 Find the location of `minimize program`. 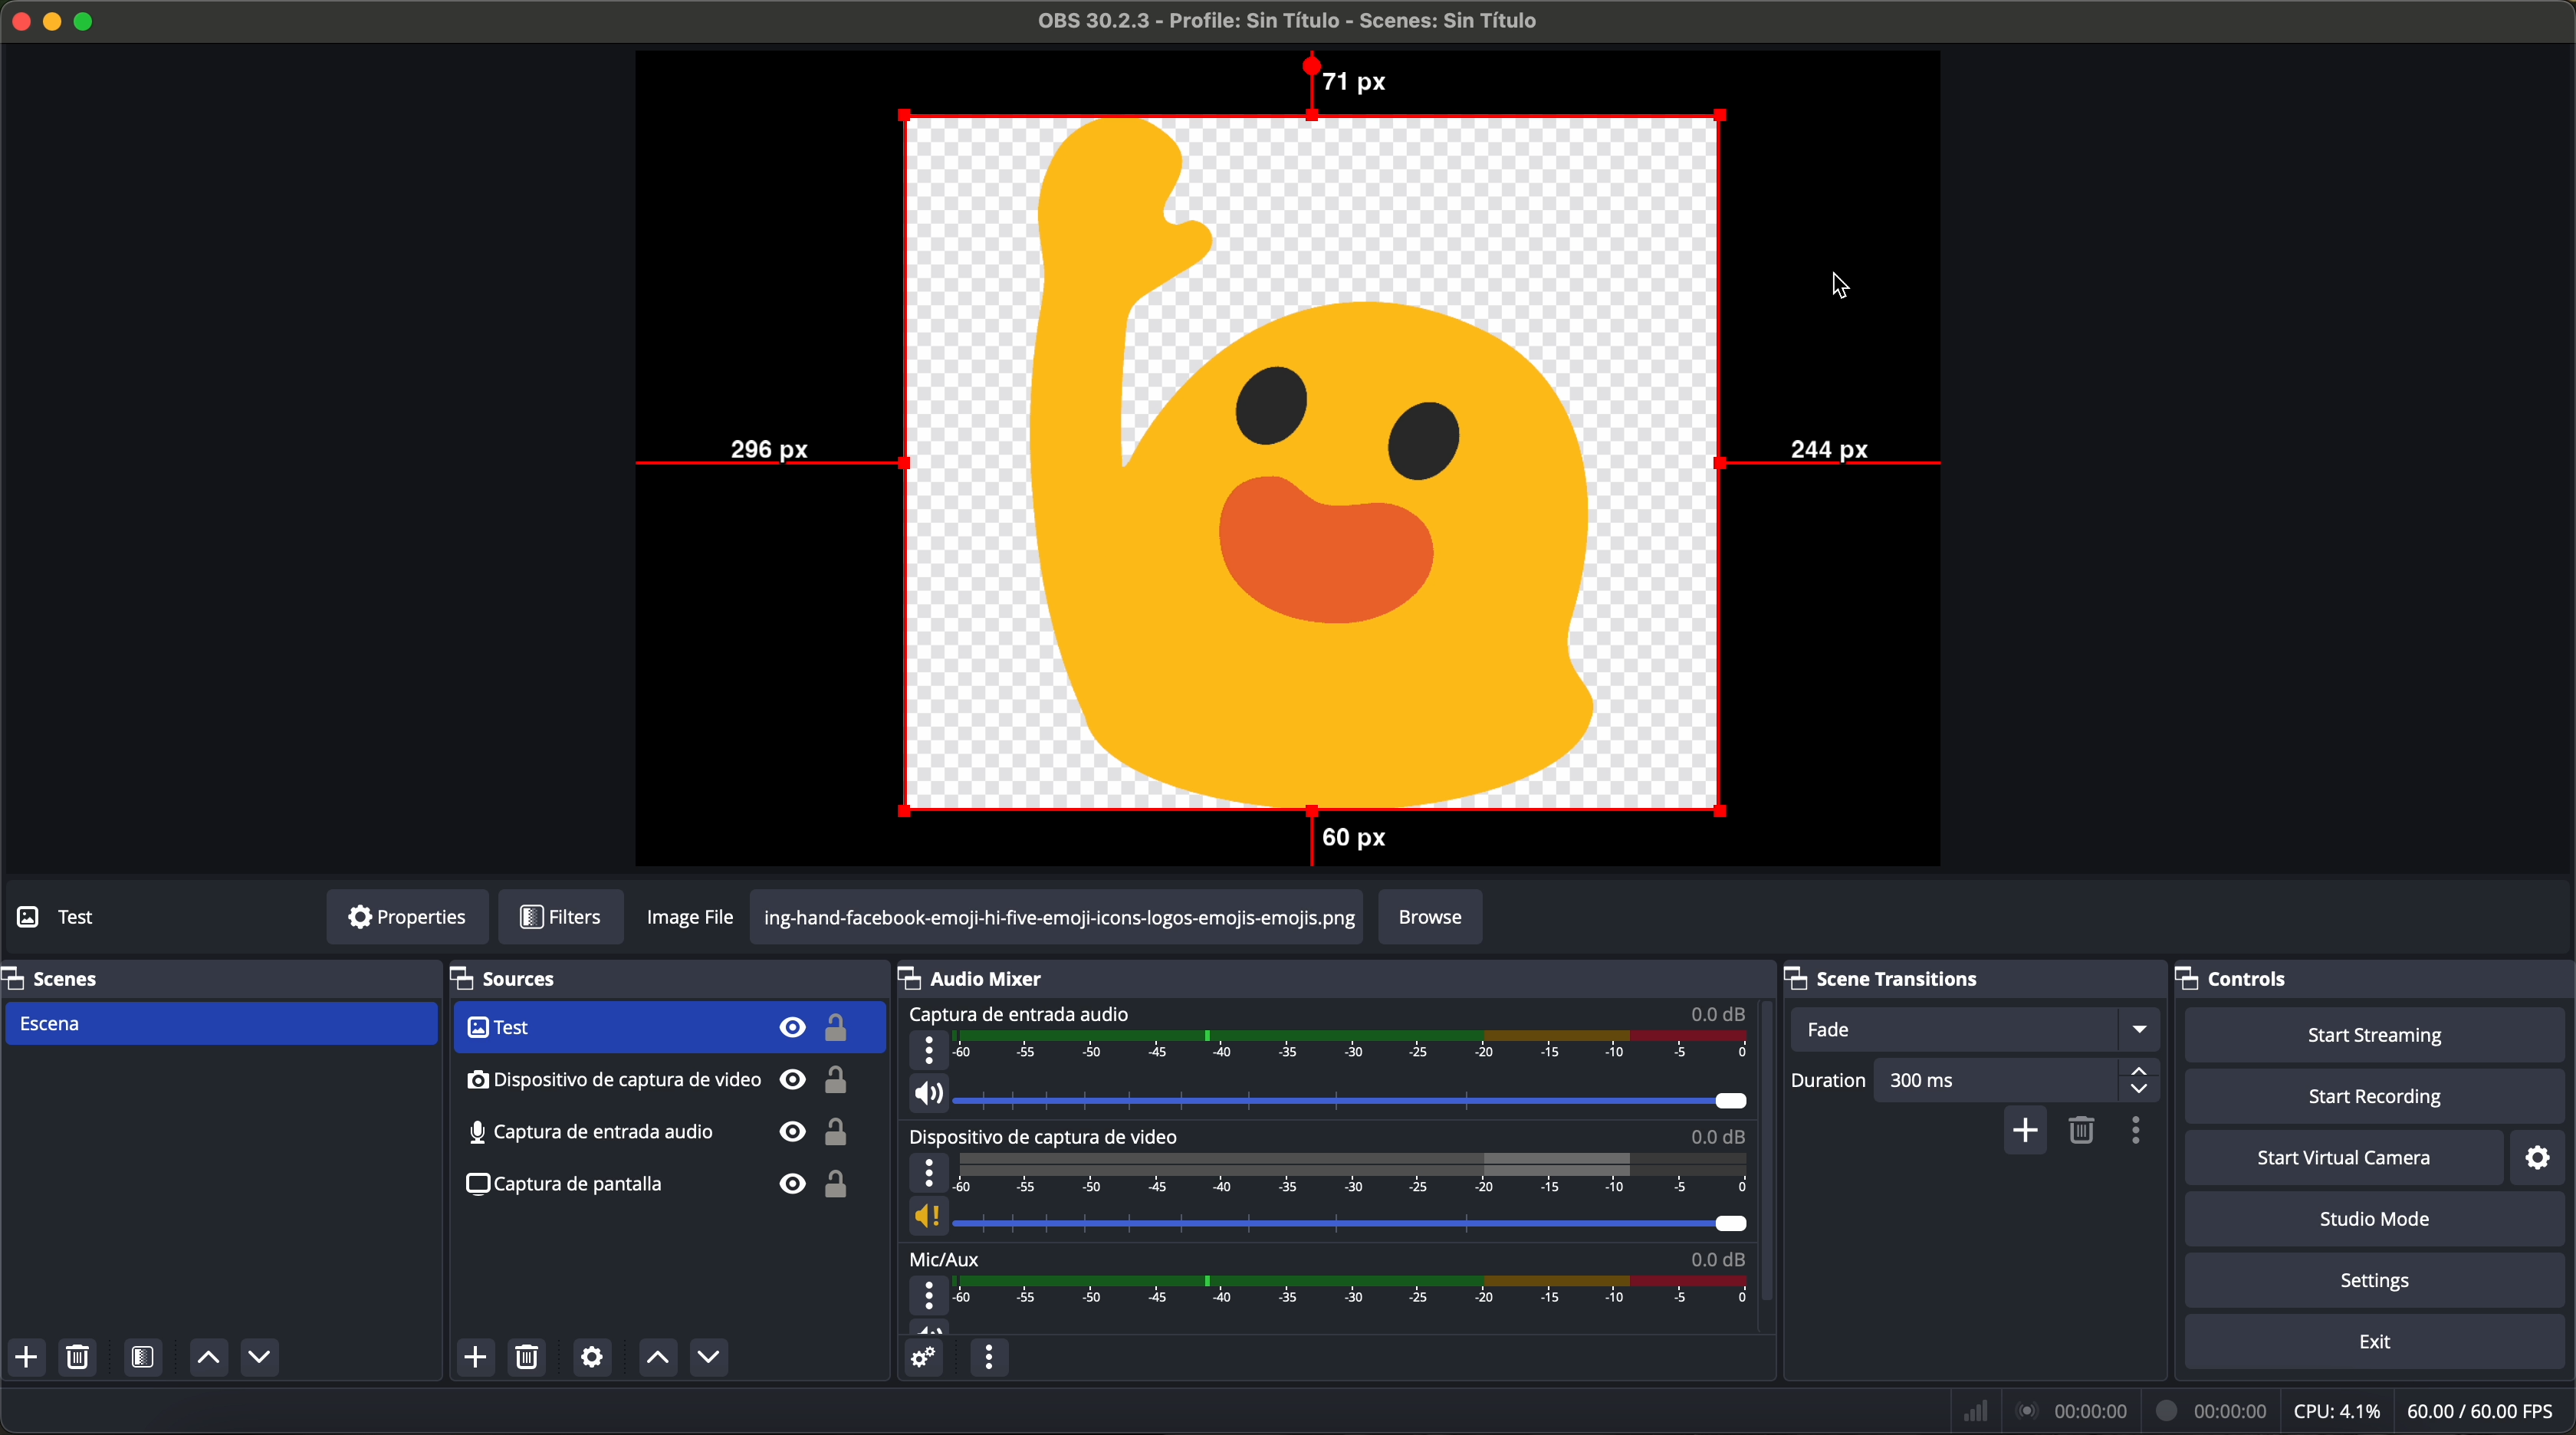

minimize program is located at coordinates (53, 21).